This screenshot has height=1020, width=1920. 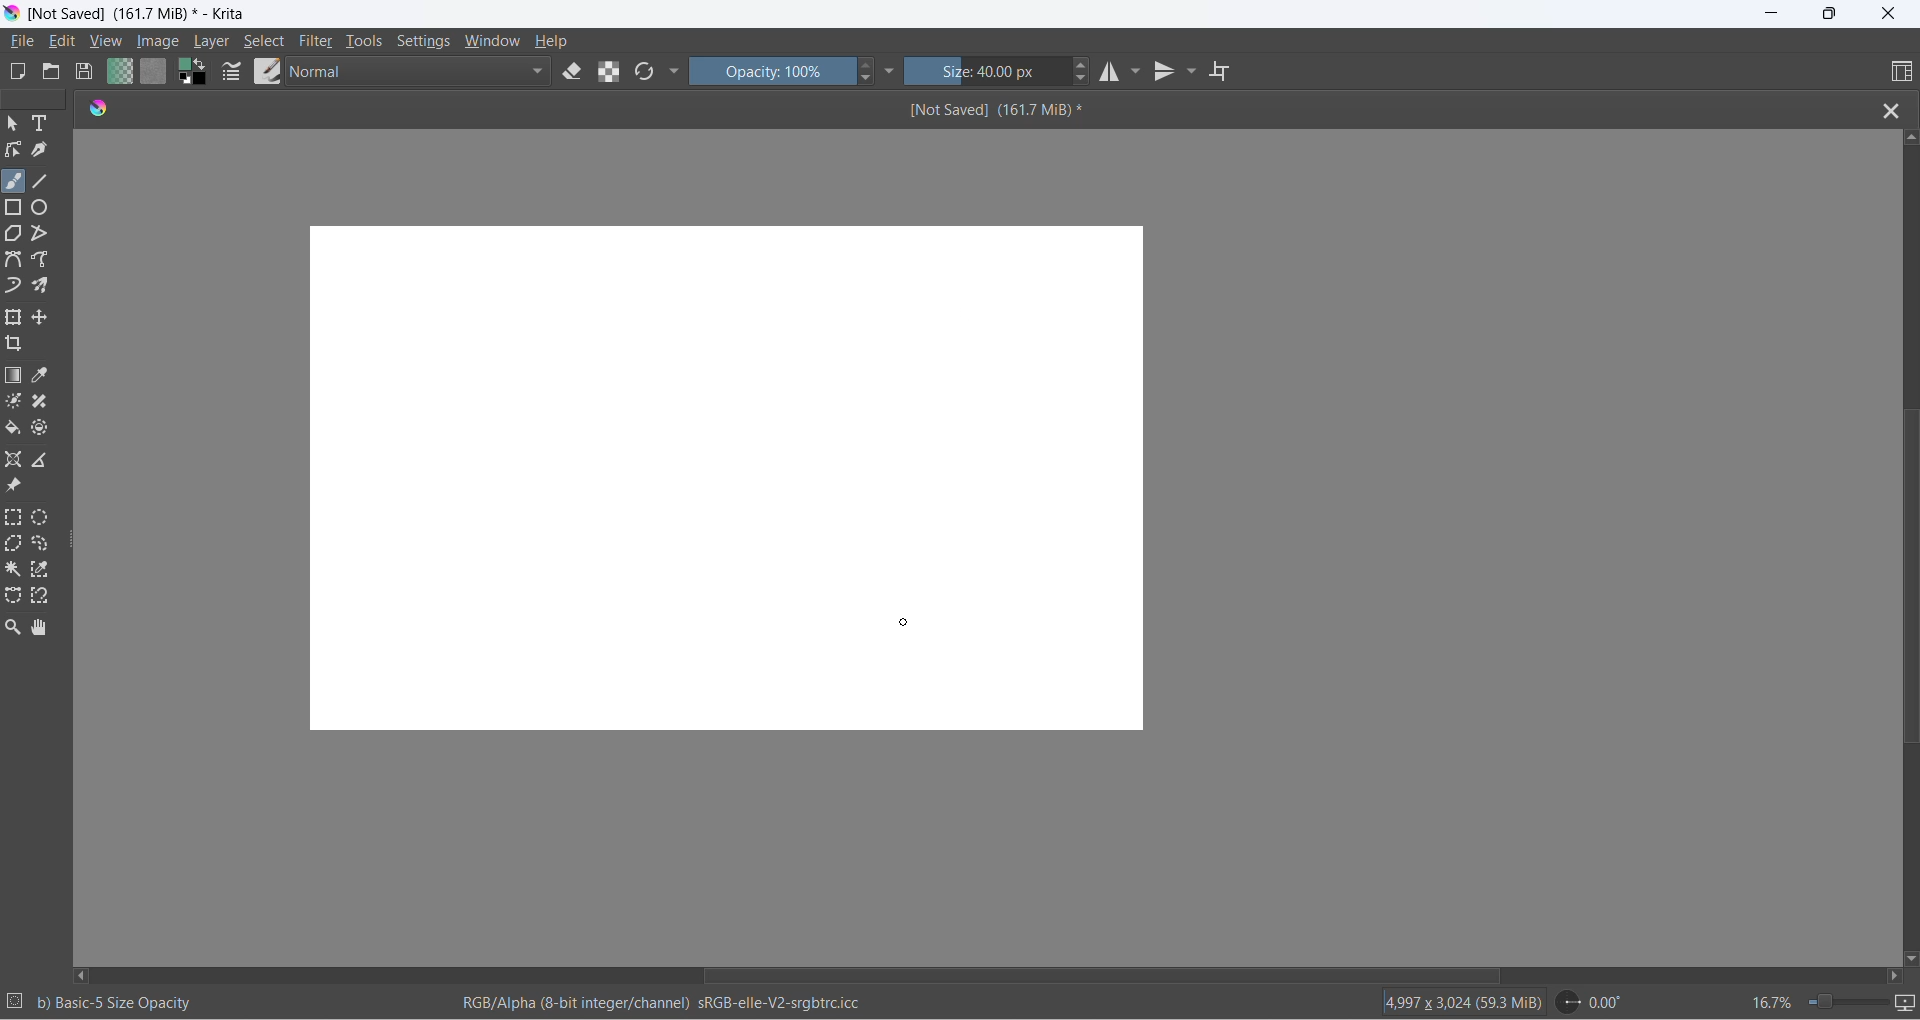 What do you see at coordinates (1828, 14) in the screenshot?
I see `maximize` at bounding box center [1828, 14].